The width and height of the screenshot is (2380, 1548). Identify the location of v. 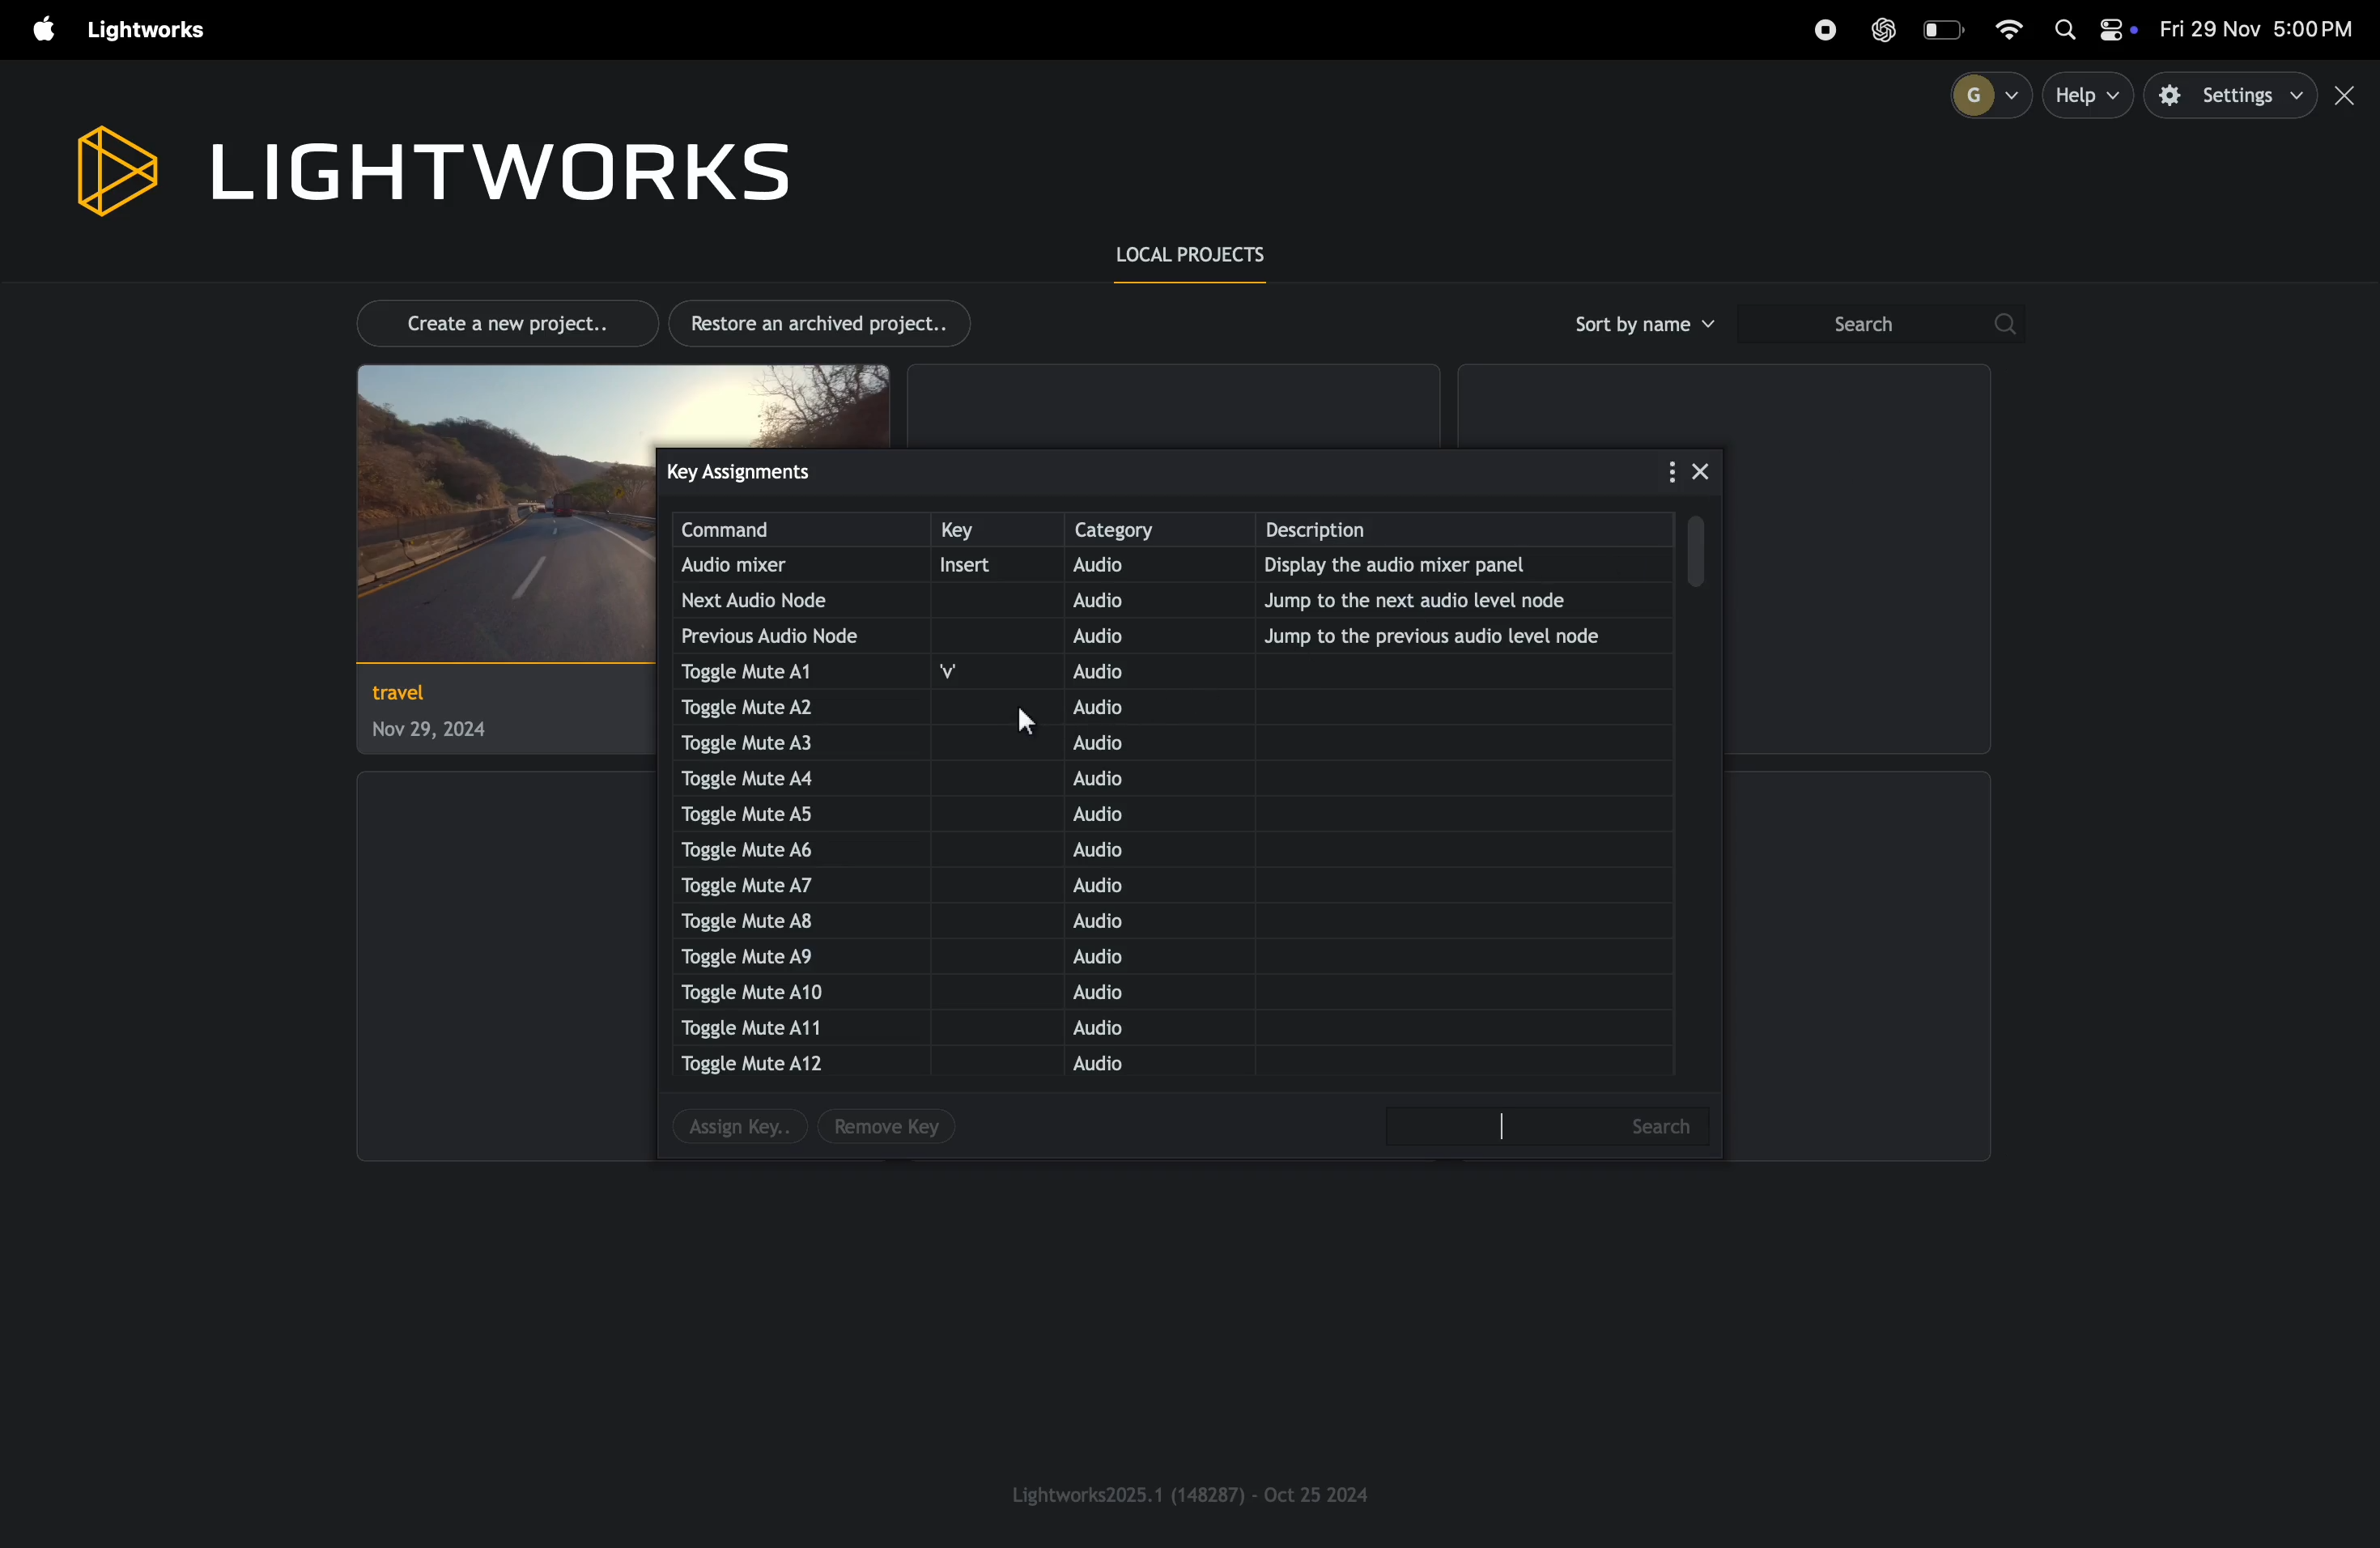
(963, 673).